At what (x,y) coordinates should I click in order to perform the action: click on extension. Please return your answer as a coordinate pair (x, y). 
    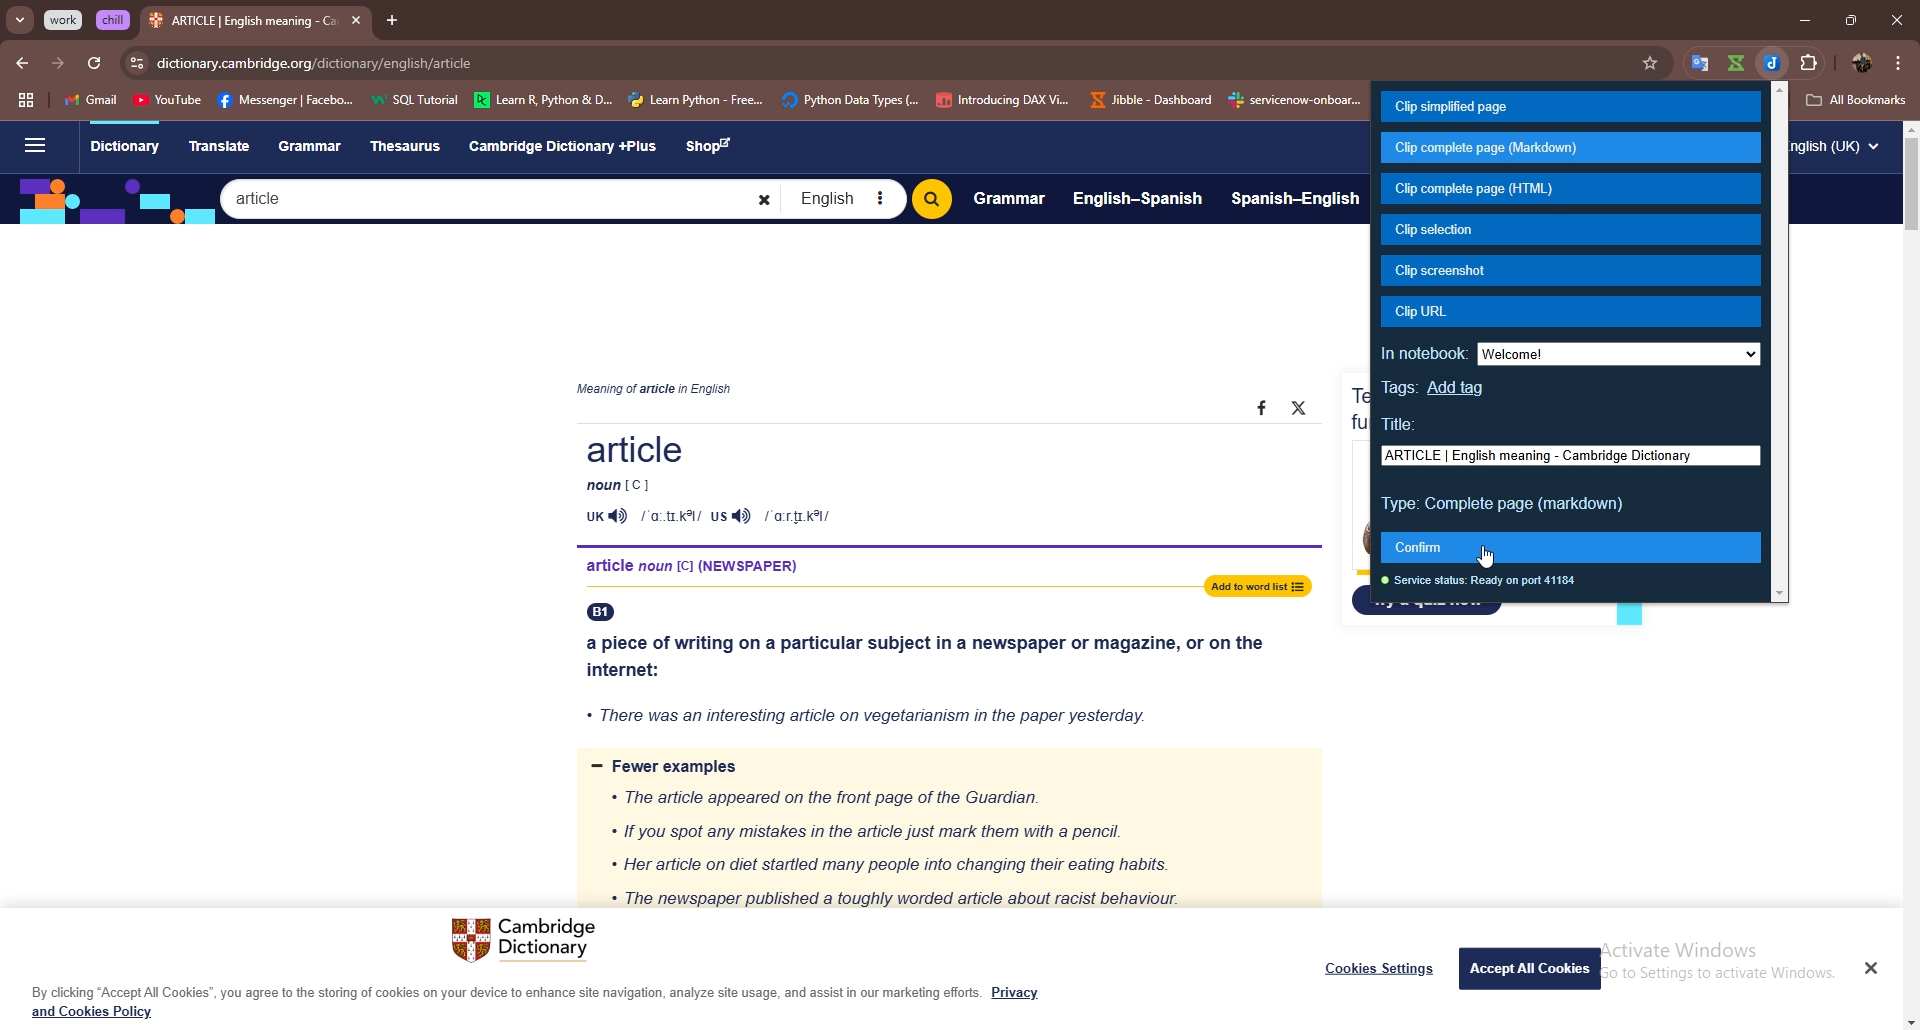
    Looking at the image, I should click on (1736, 62).